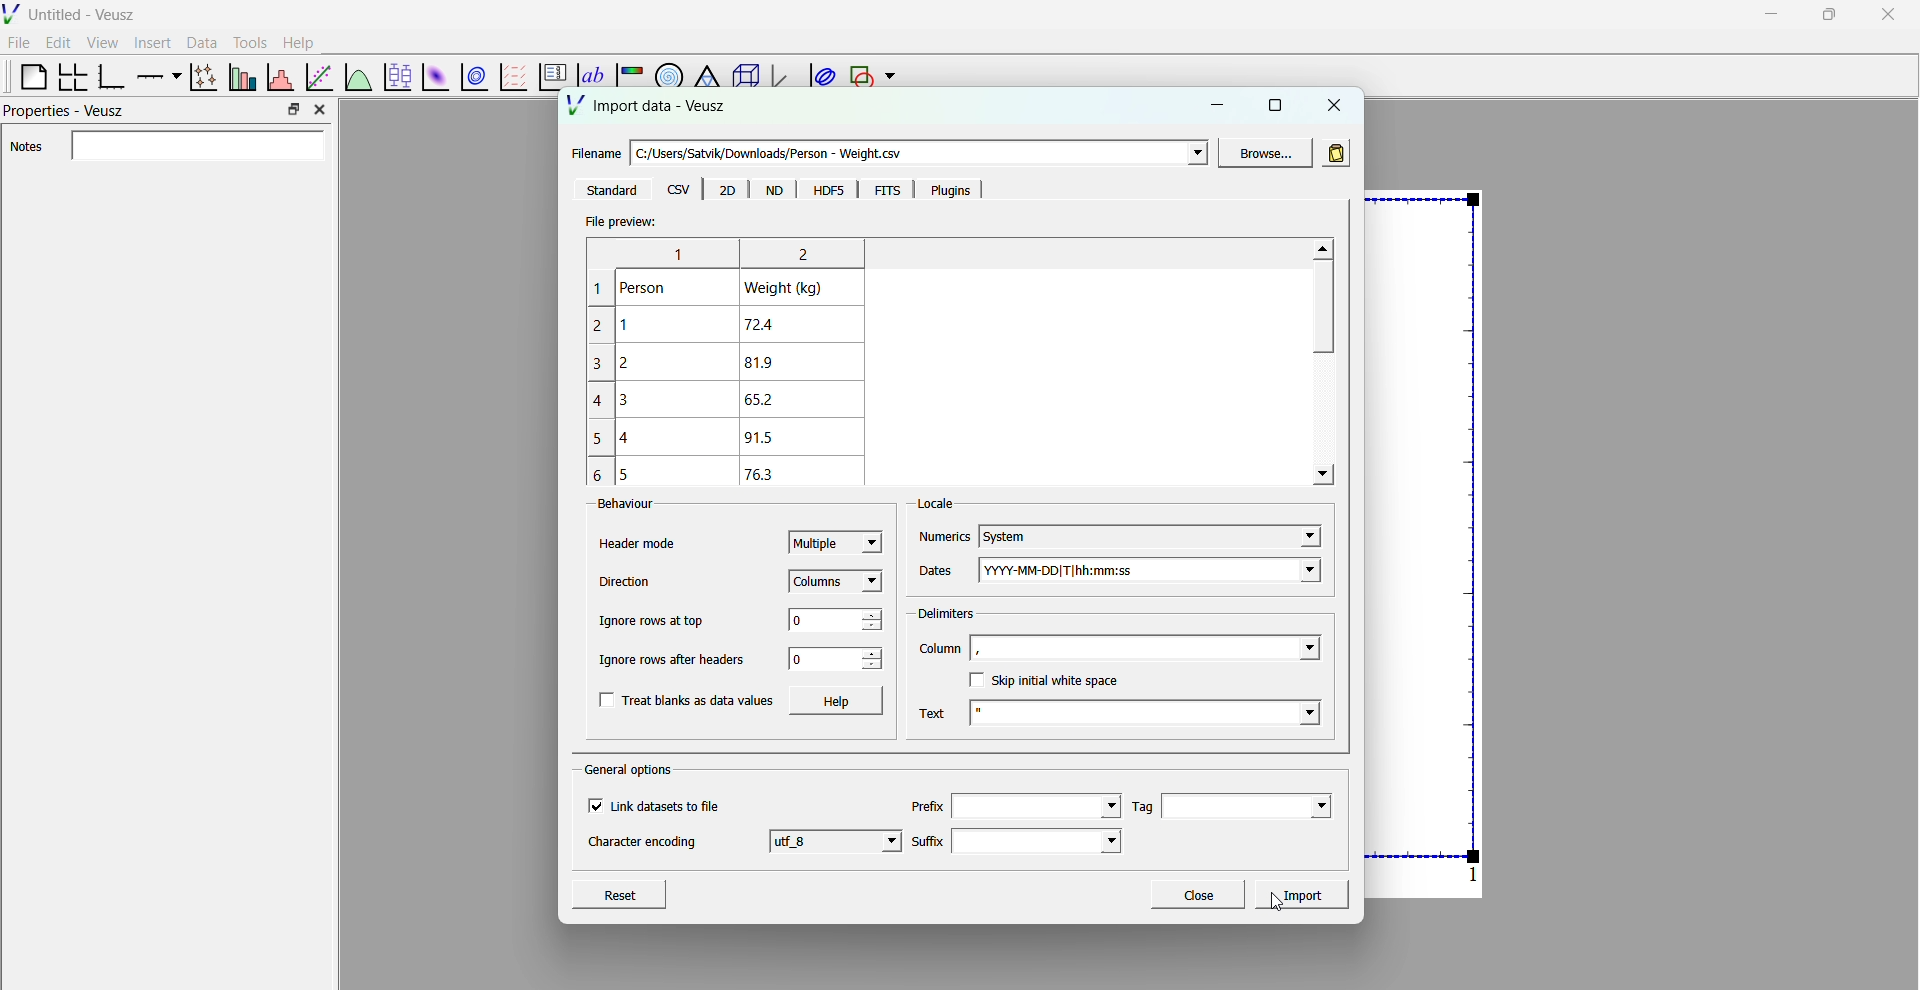  Describe the element at coordinates (1051, 679) in the screenshot. I see ` SKIp inital white space` at that location.